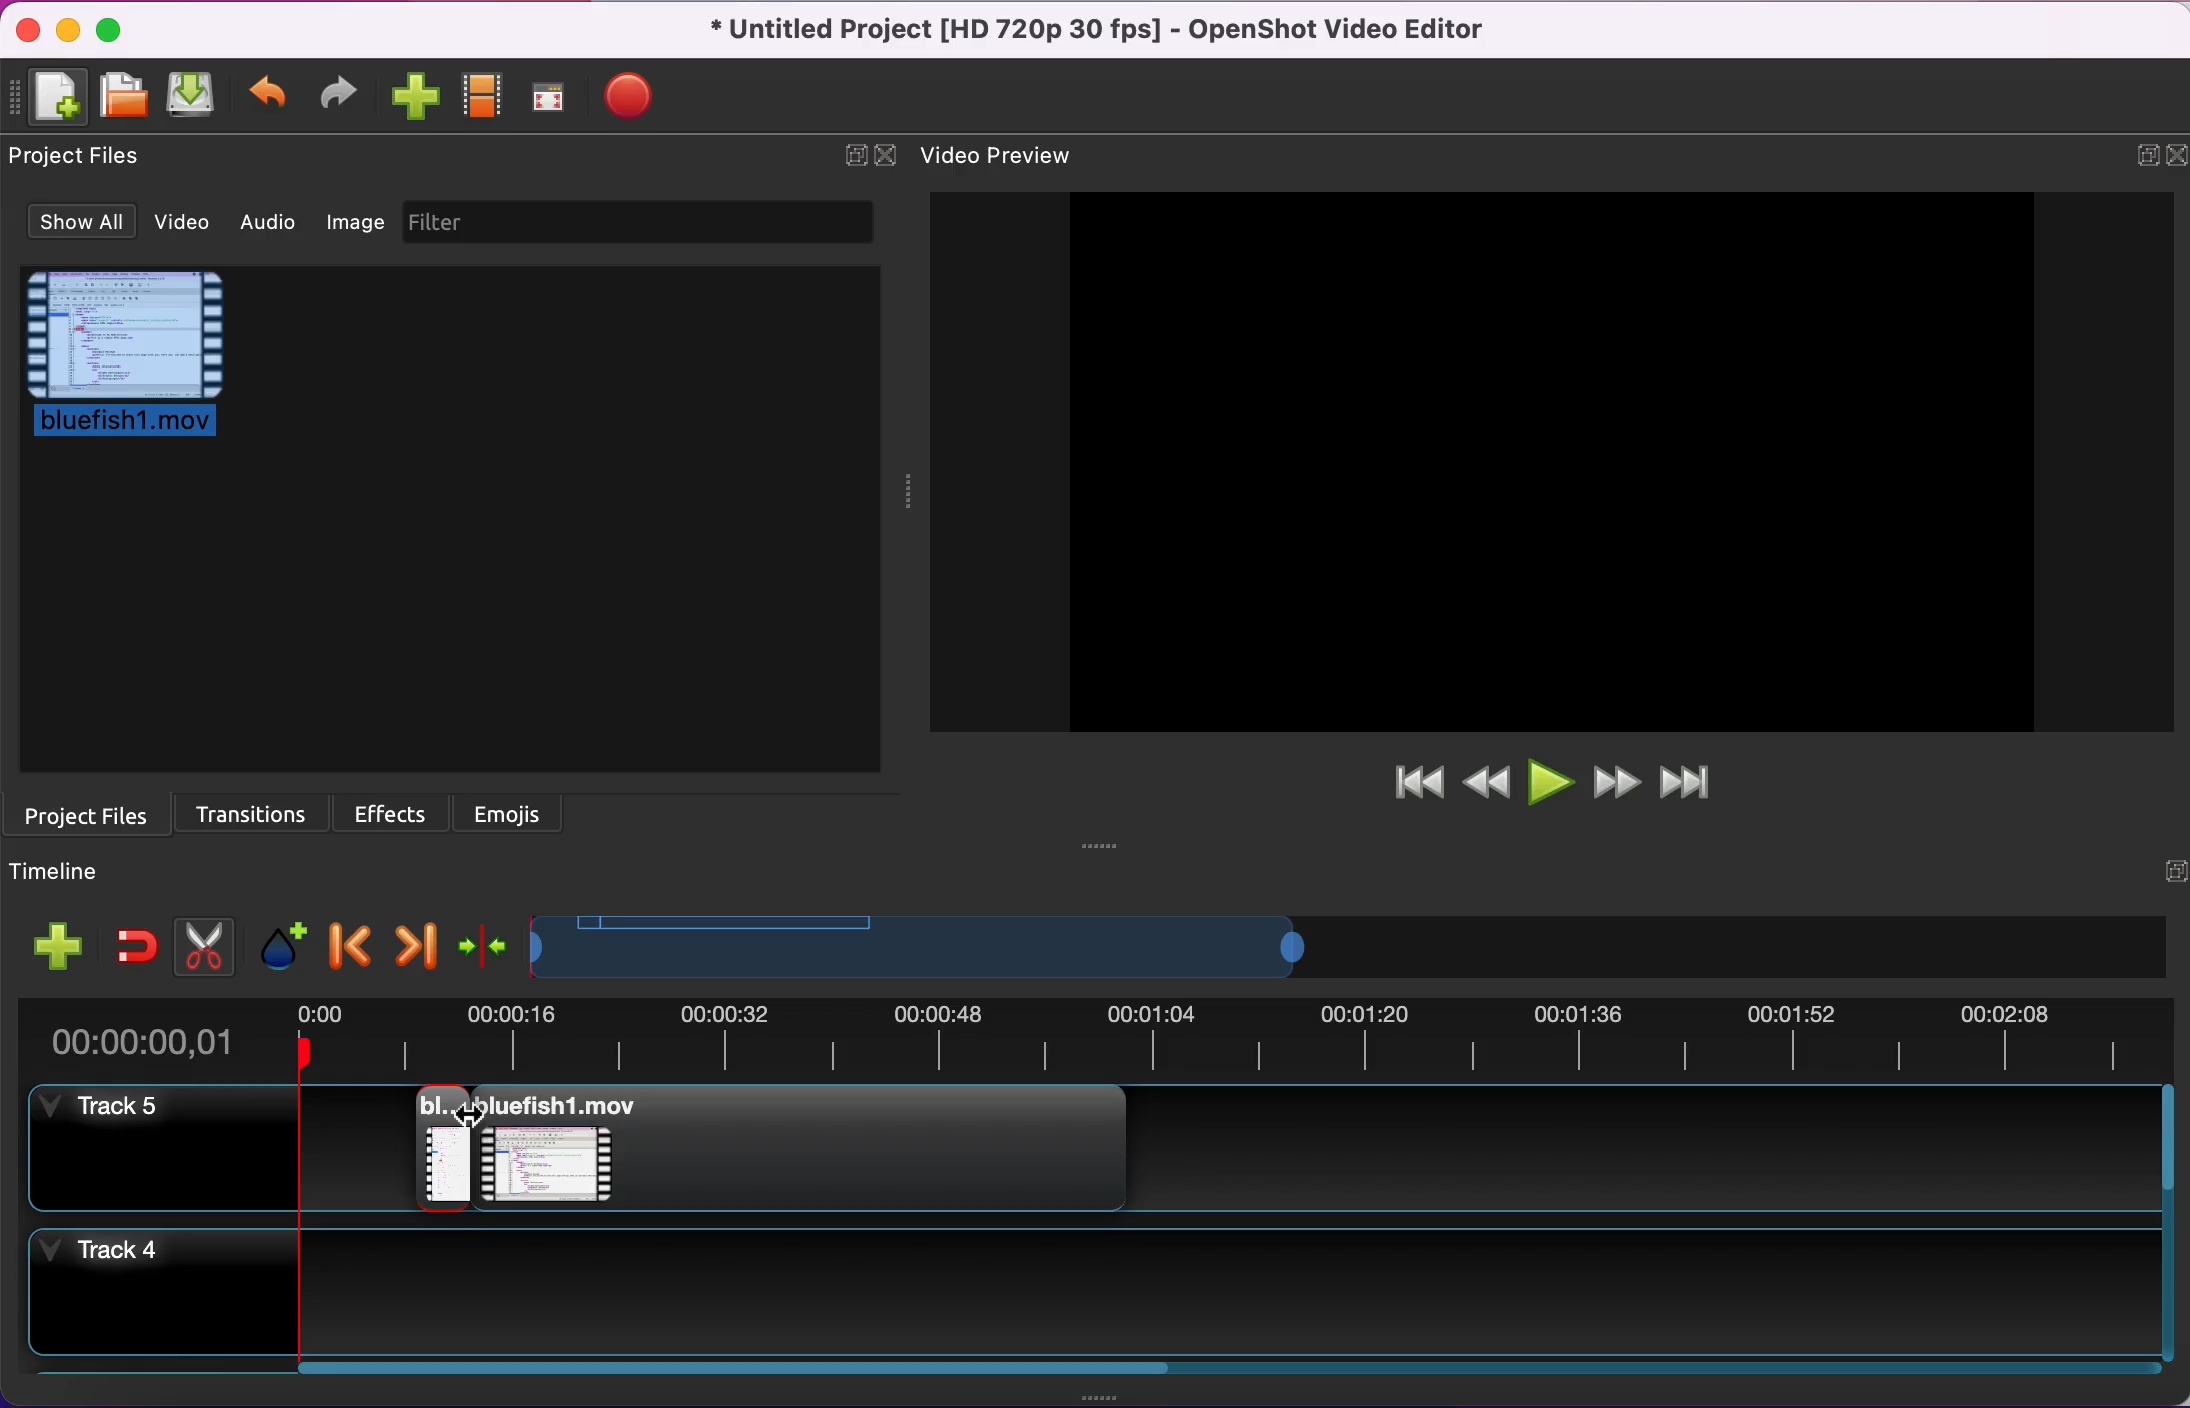 This screenshot has width=2190, height=1408. I want to click on play, so click(1549, 783).